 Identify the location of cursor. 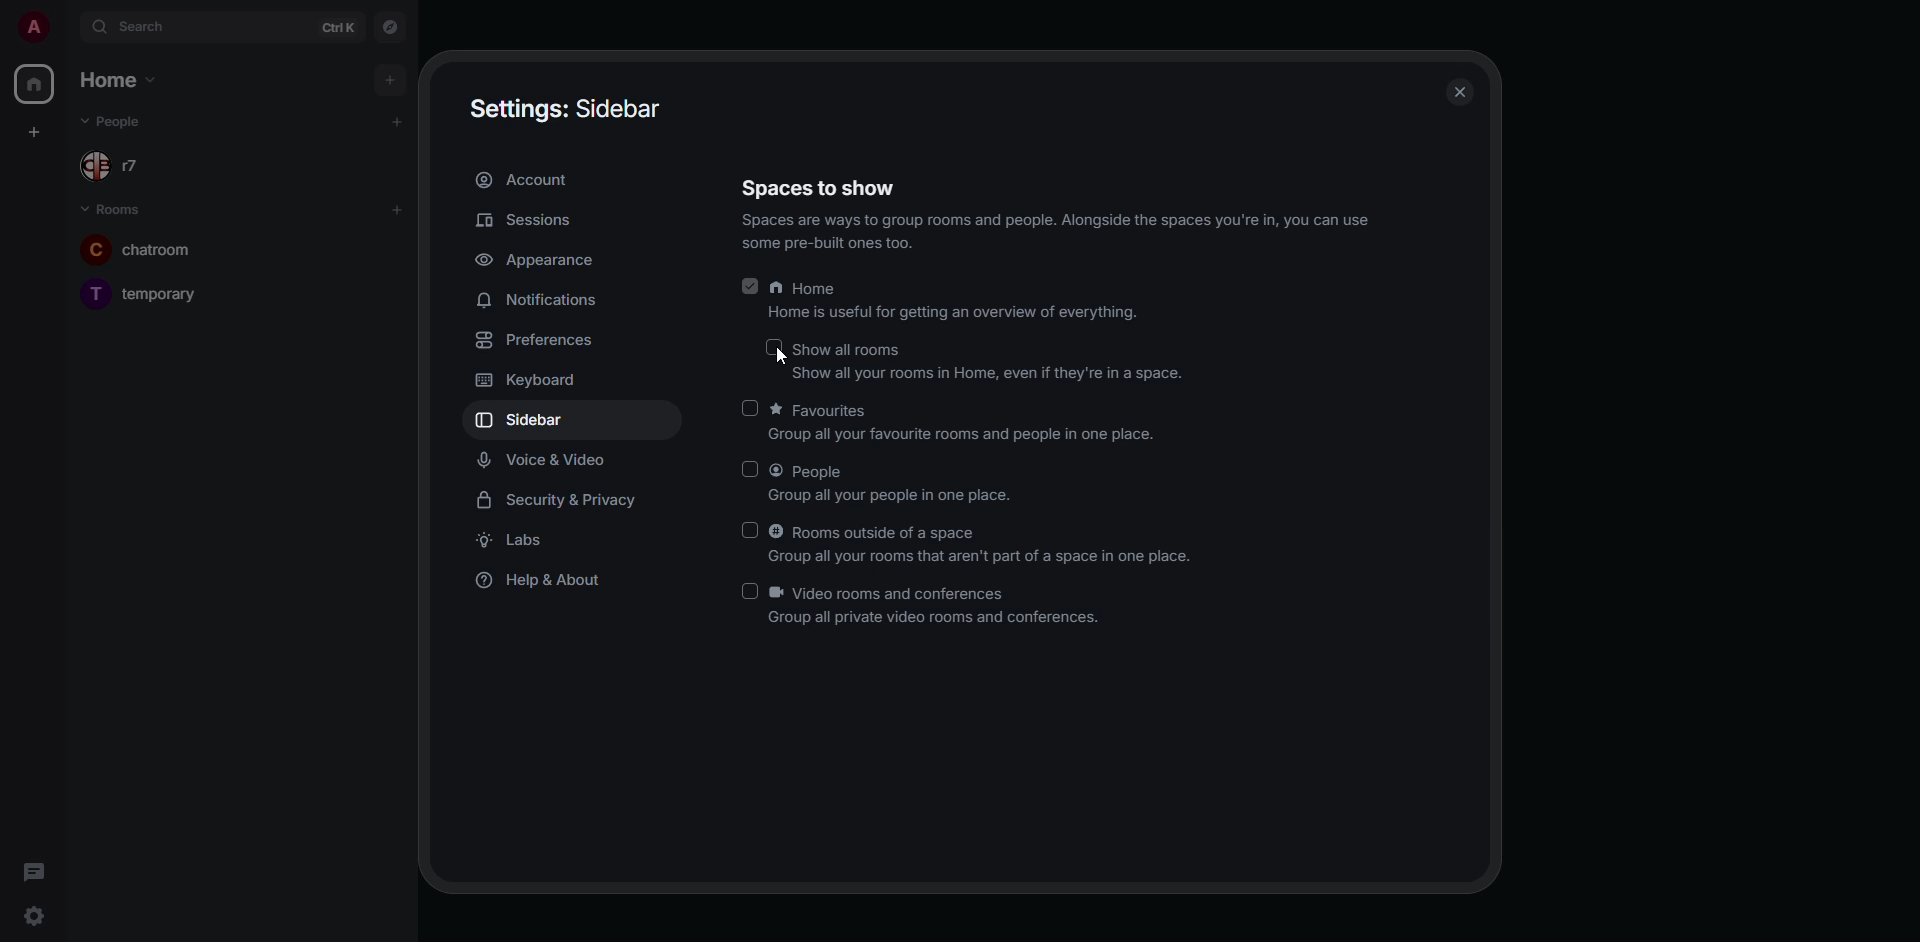
(781, 354).